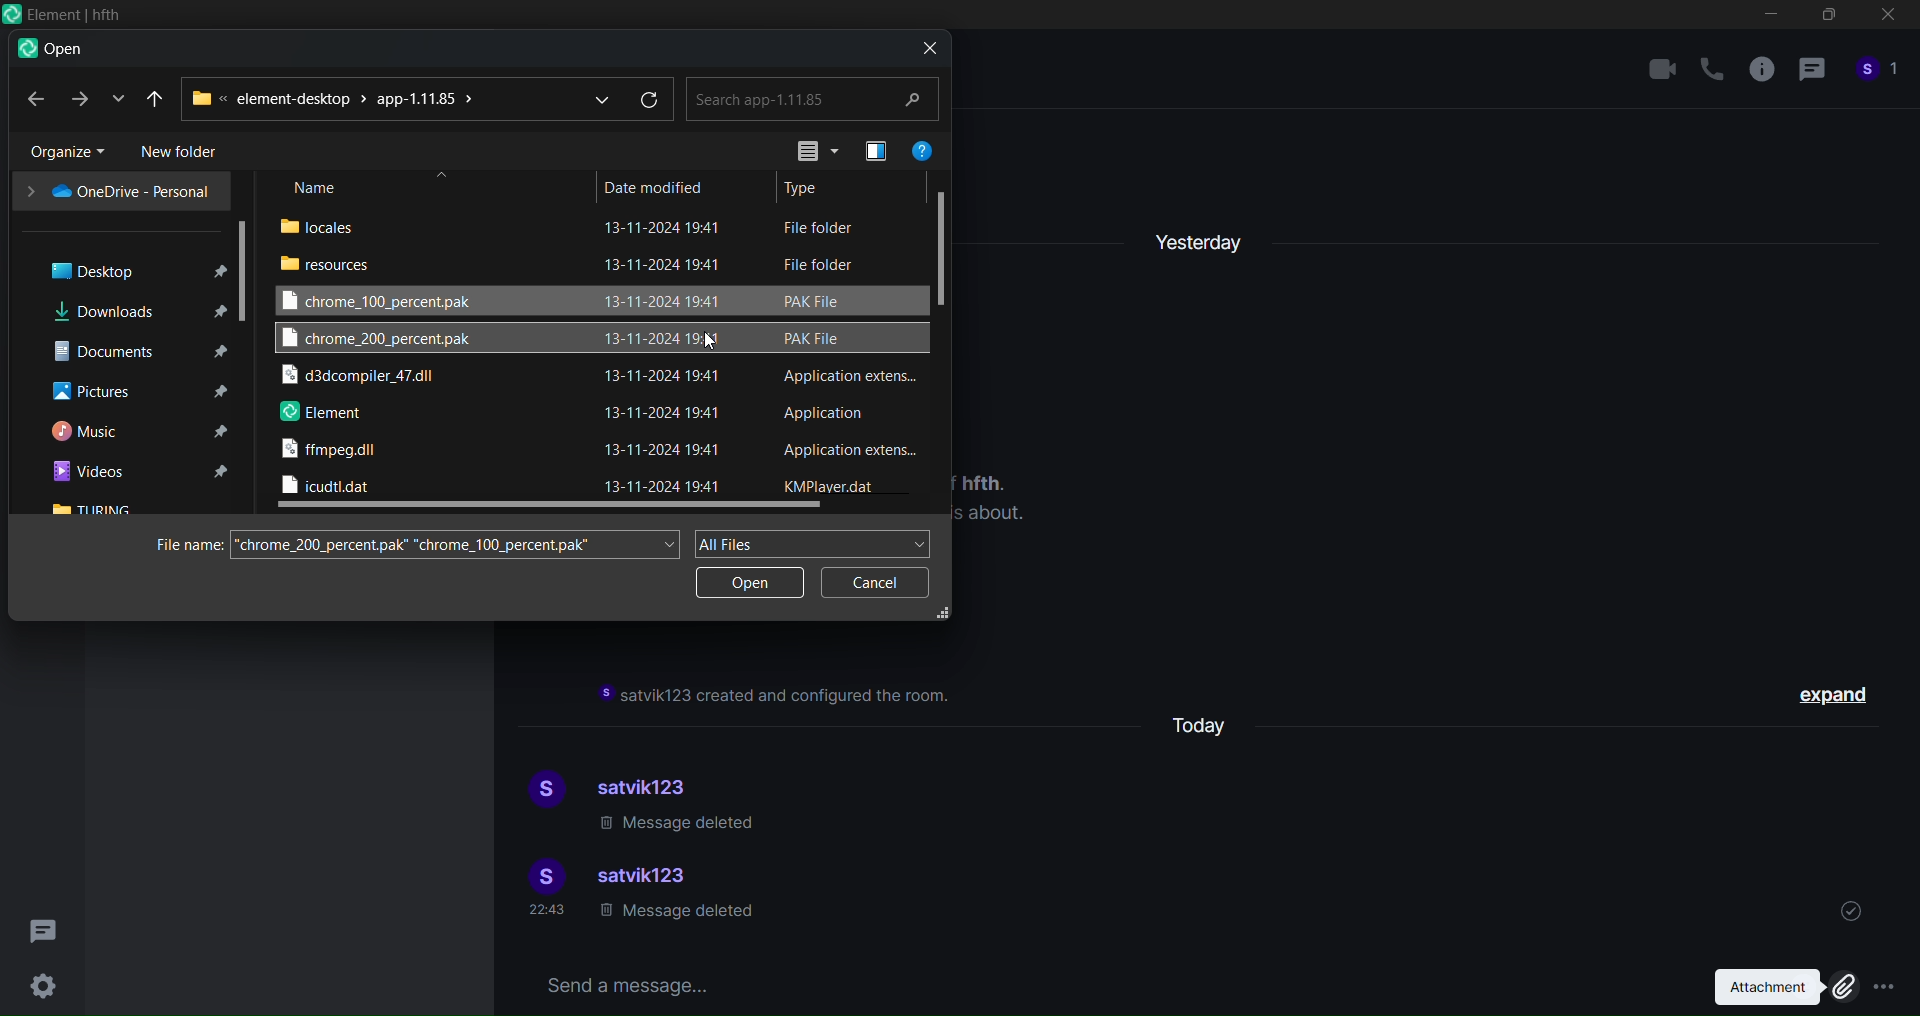  What do you see at coordinates (460, 541) in the screenshot?
I see `search file name` at bounding box center [460, 541].